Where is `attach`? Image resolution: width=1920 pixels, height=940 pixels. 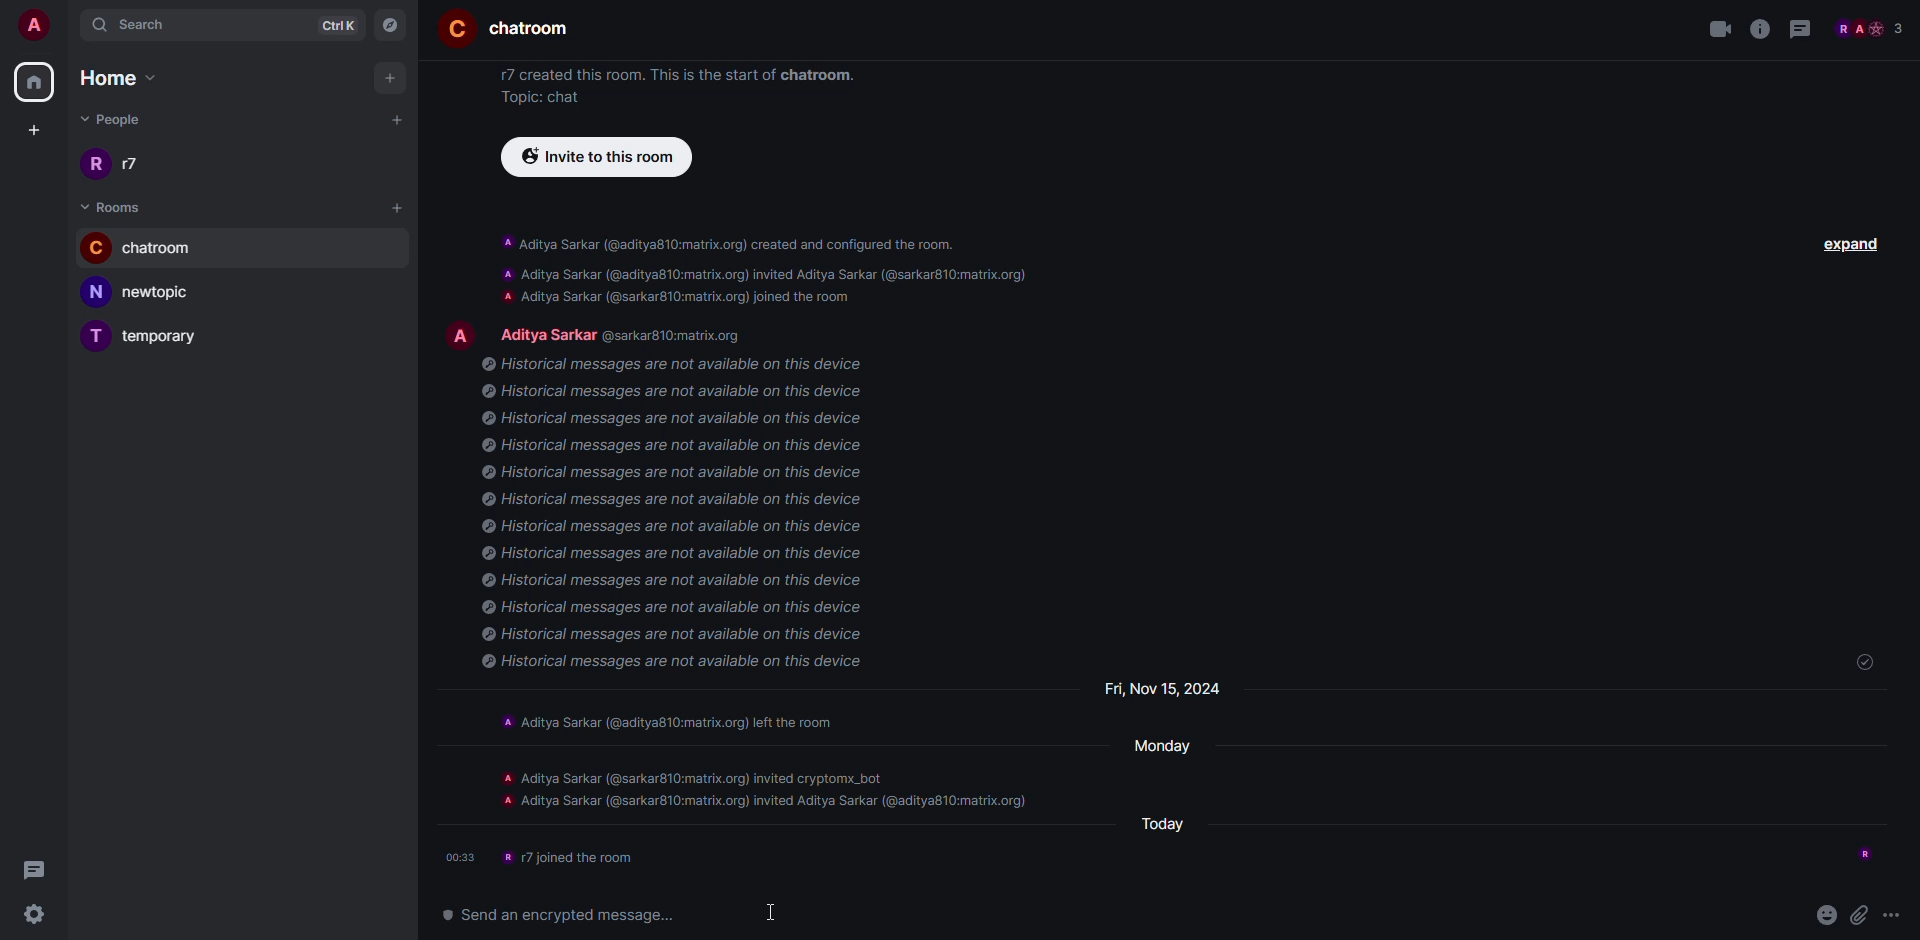
attach is located at coordinates (1862, 911).